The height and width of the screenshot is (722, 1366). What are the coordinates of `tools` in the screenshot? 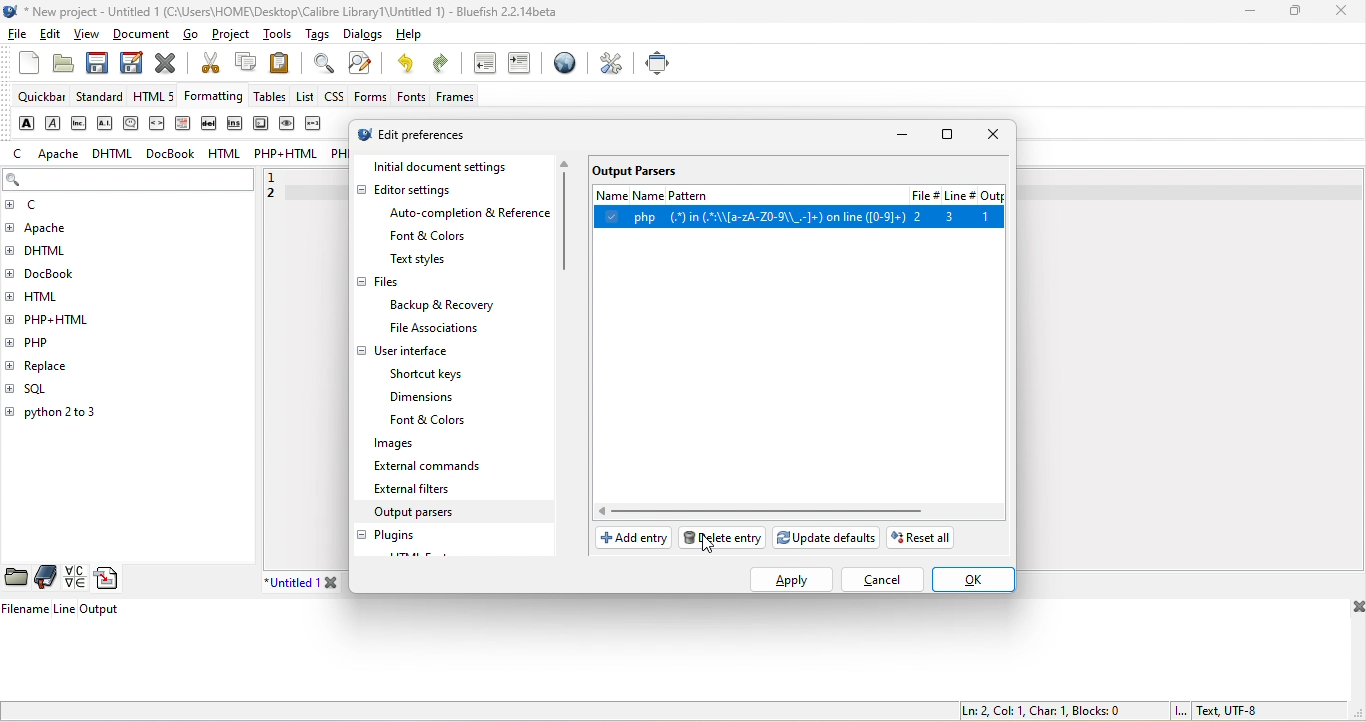 It's located at (276, 34).